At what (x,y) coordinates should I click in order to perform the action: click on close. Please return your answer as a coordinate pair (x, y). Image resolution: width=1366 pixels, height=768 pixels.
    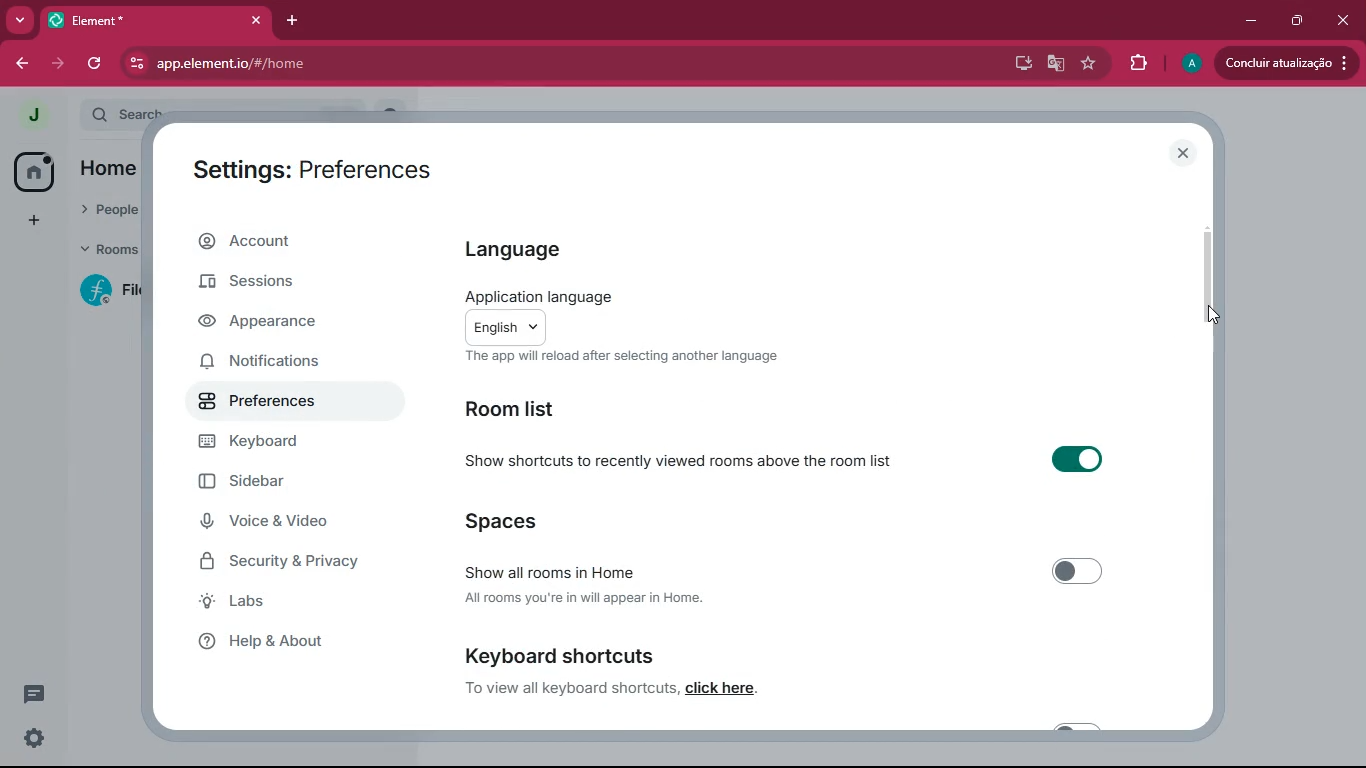
    Looking at the image, I should click on (1185, 154).